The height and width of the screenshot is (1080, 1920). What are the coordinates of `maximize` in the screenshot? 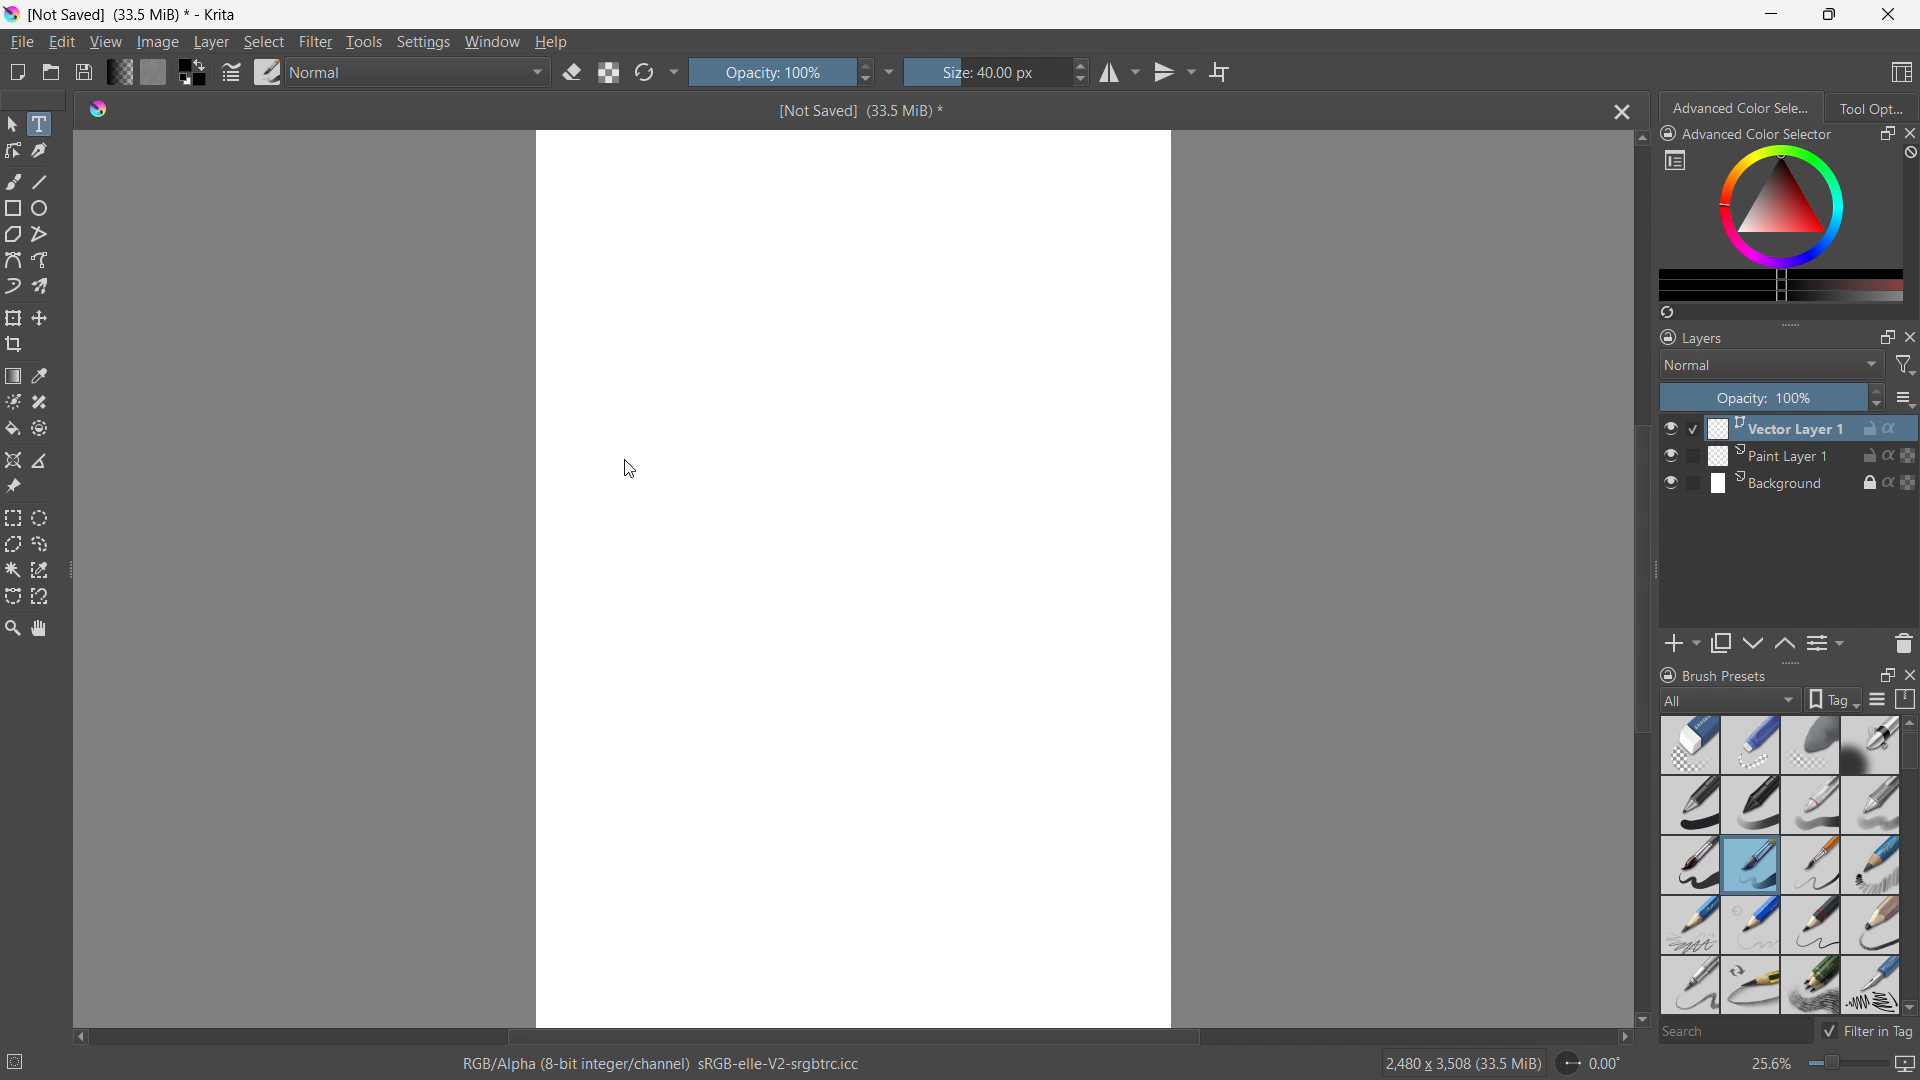 It's located at (1886, 134).